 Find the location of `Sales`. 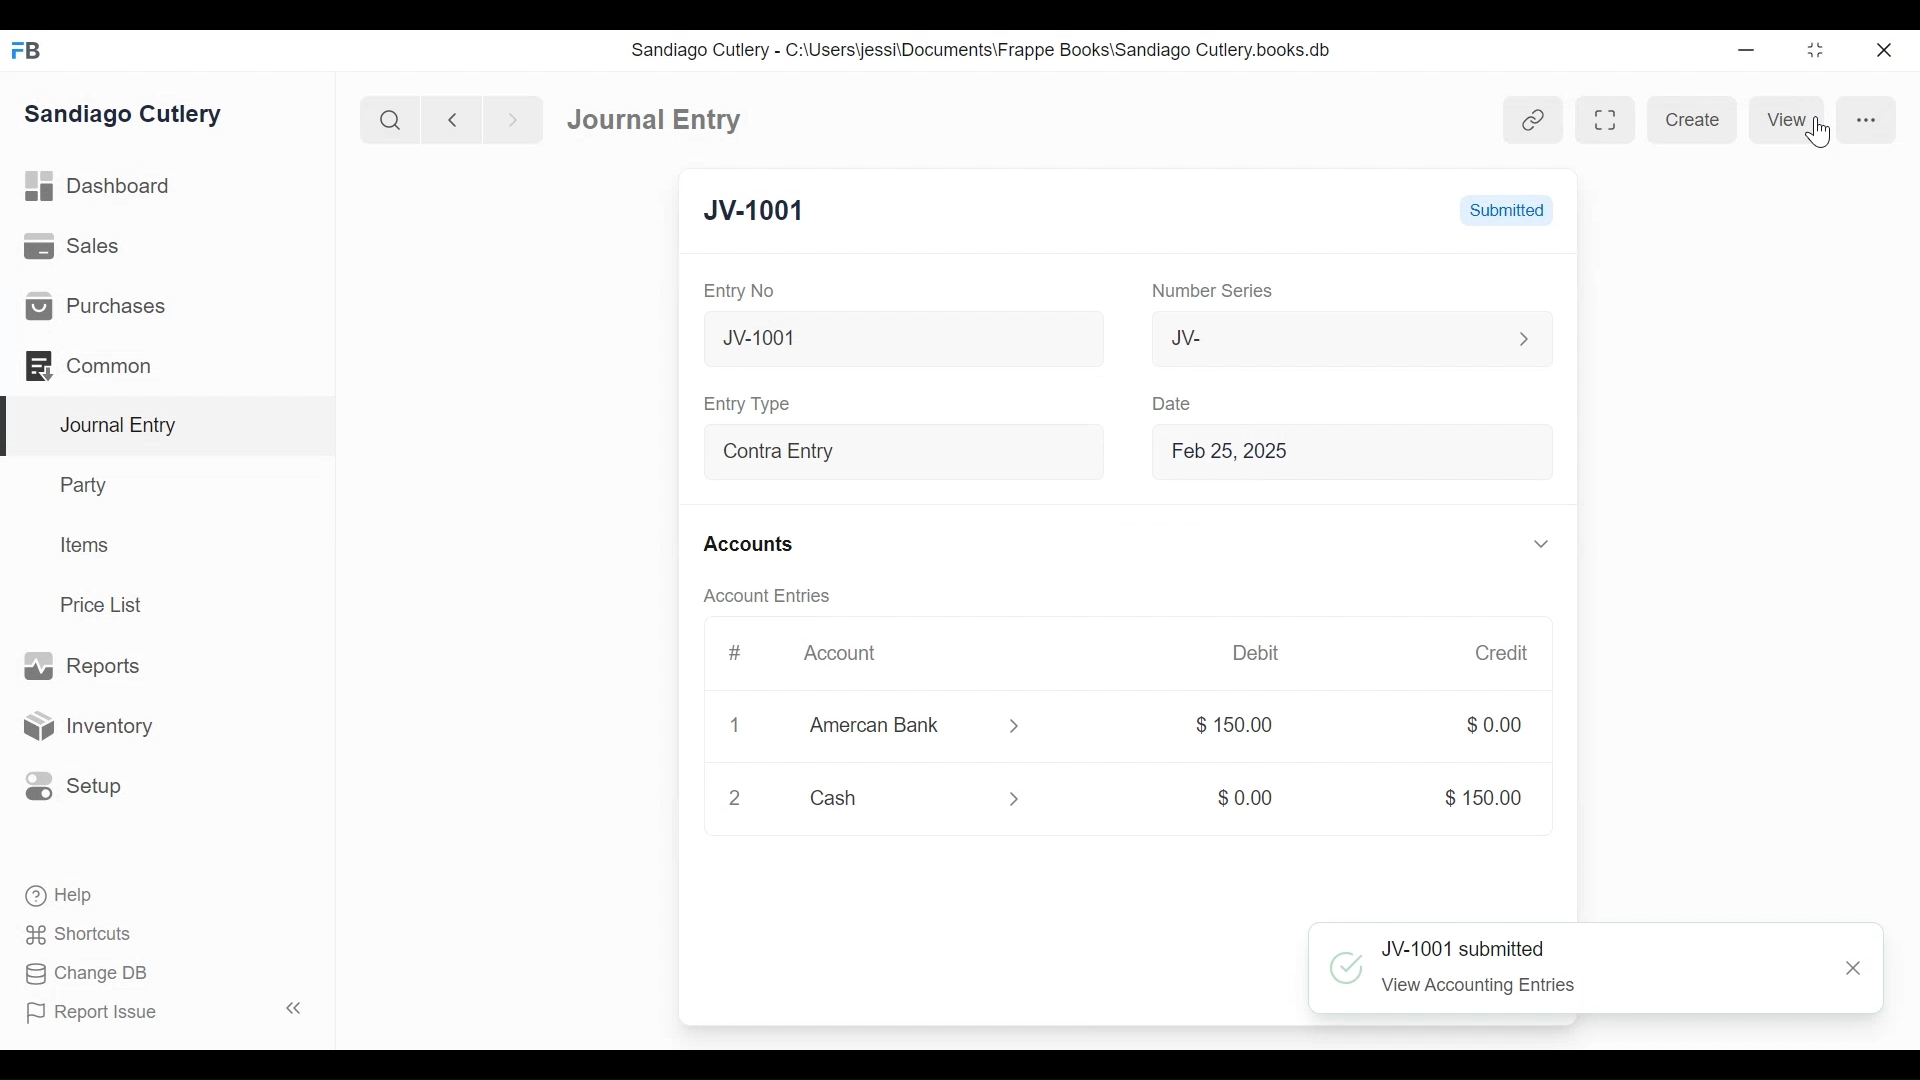

Sales is located at coordinates (79, 247).